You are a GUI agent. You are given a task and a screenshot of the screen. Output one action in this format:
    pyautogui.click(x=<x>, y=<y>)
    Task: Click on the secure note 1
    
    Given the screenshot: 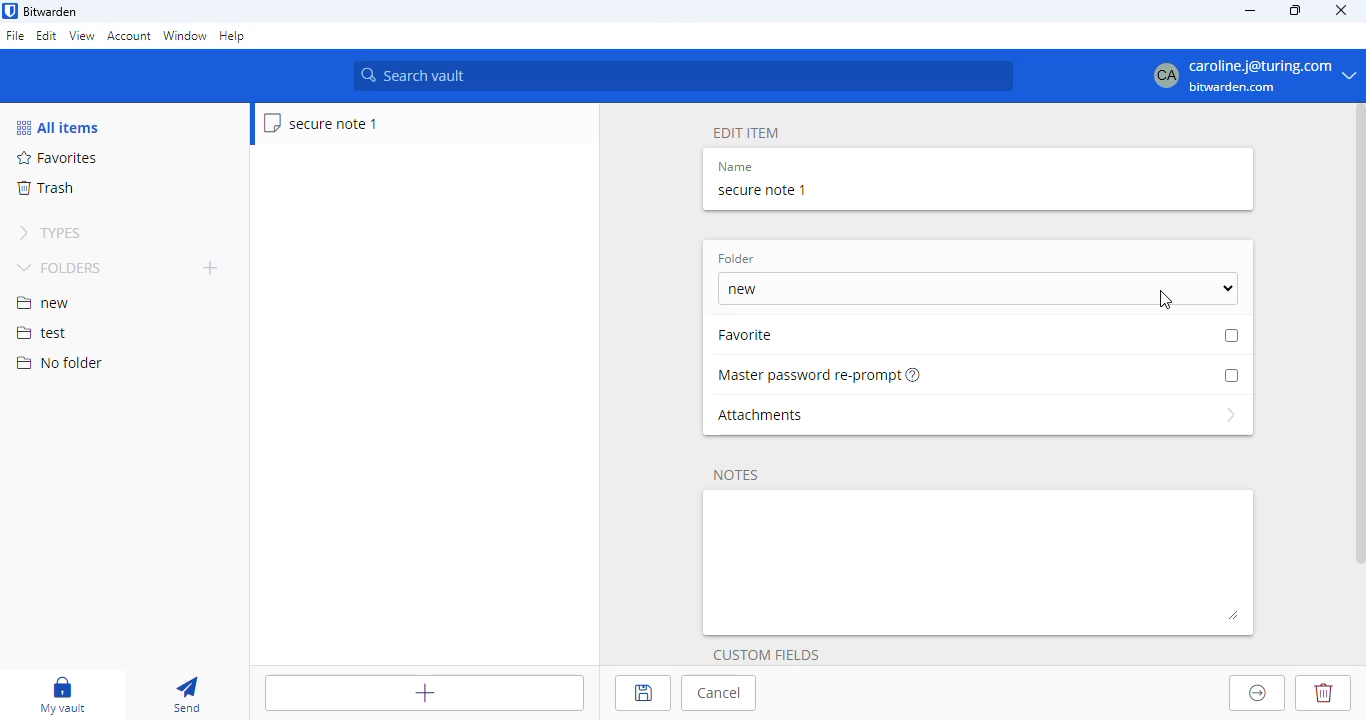 What is the action you would take?
    pyautogui.click(x=322, y=123)
    